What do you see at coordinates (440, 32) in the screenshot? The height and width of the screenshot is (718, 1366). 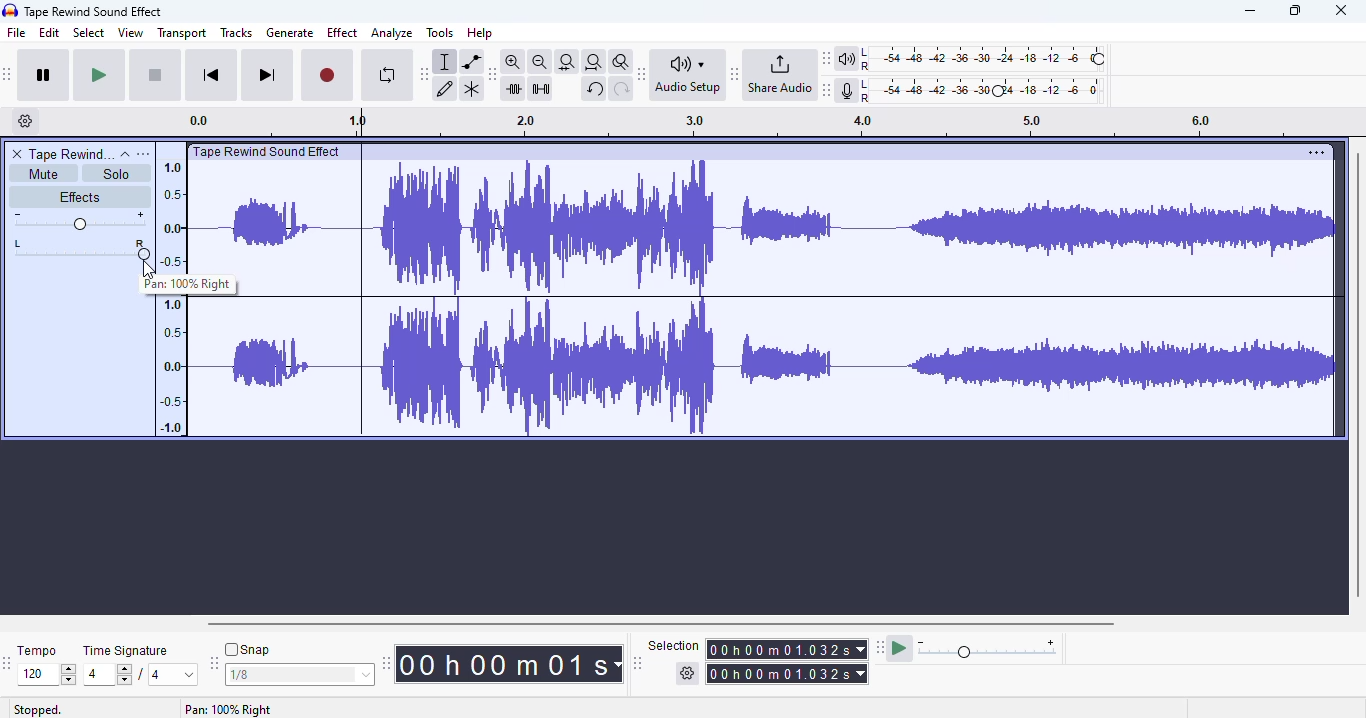 I see `tools` at bounding box center [440, 32].